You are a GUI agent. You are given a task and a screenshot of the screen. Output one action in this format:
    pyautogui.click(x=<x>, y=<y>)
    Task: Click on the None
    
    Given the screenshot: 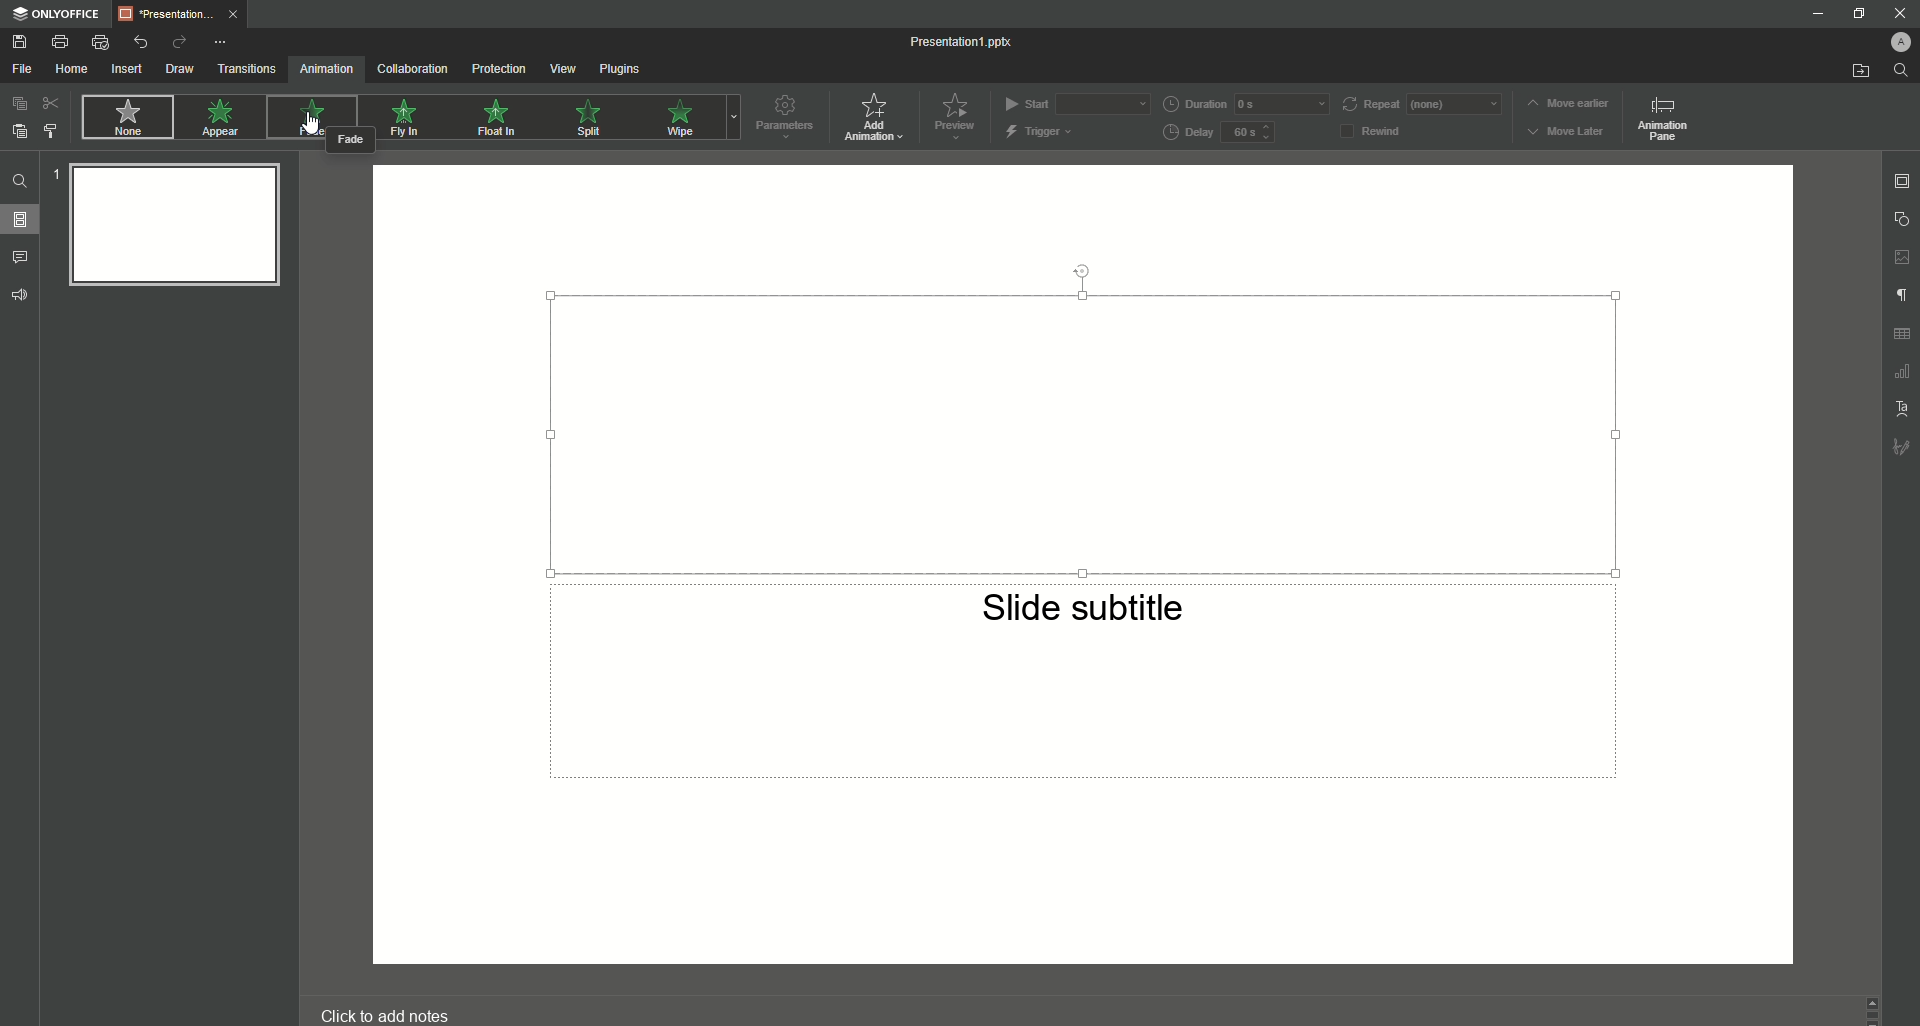 What is the action you would take?
    pyautogui.click(x=126, y=118)
    